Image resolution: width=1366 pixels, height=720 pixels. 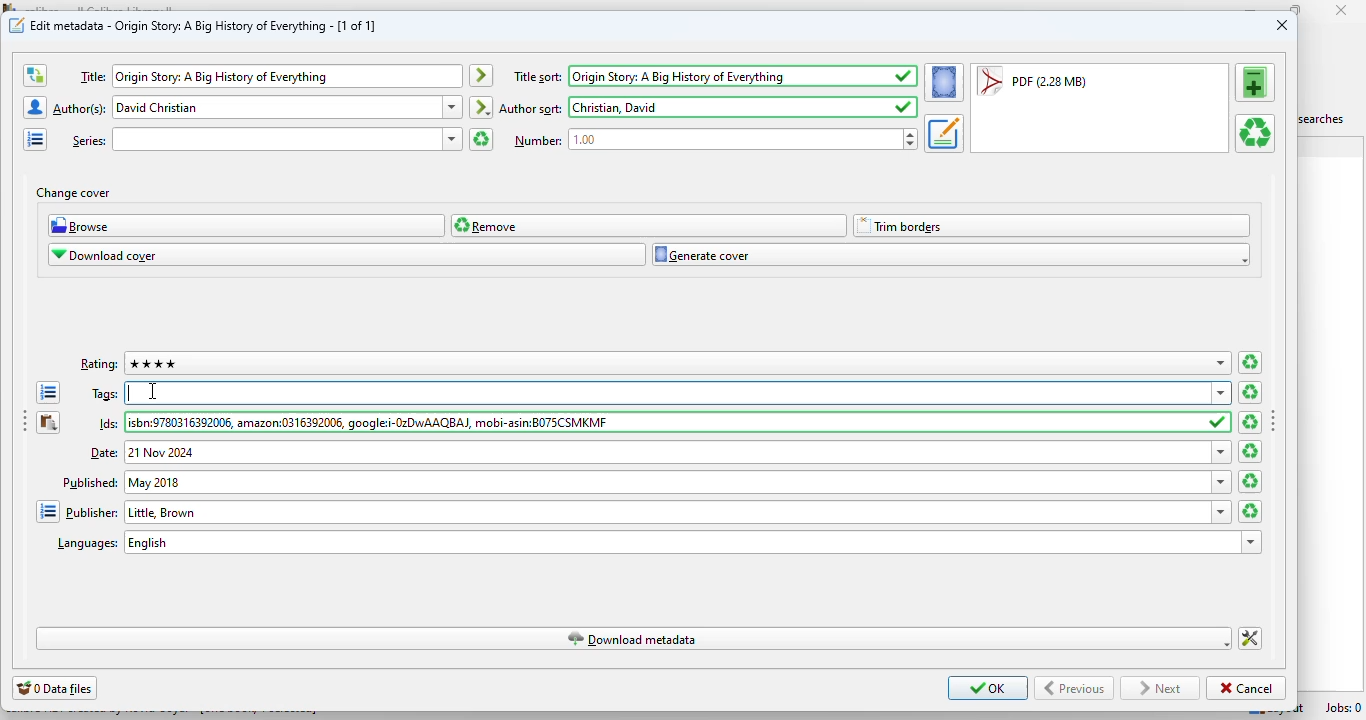 What do you see at coordinates (204, 25) in the screenshot?
I see `edit metadata - Origin Story: A Big History of Everything - [1 of 1]` at bounding box center [204, 25].